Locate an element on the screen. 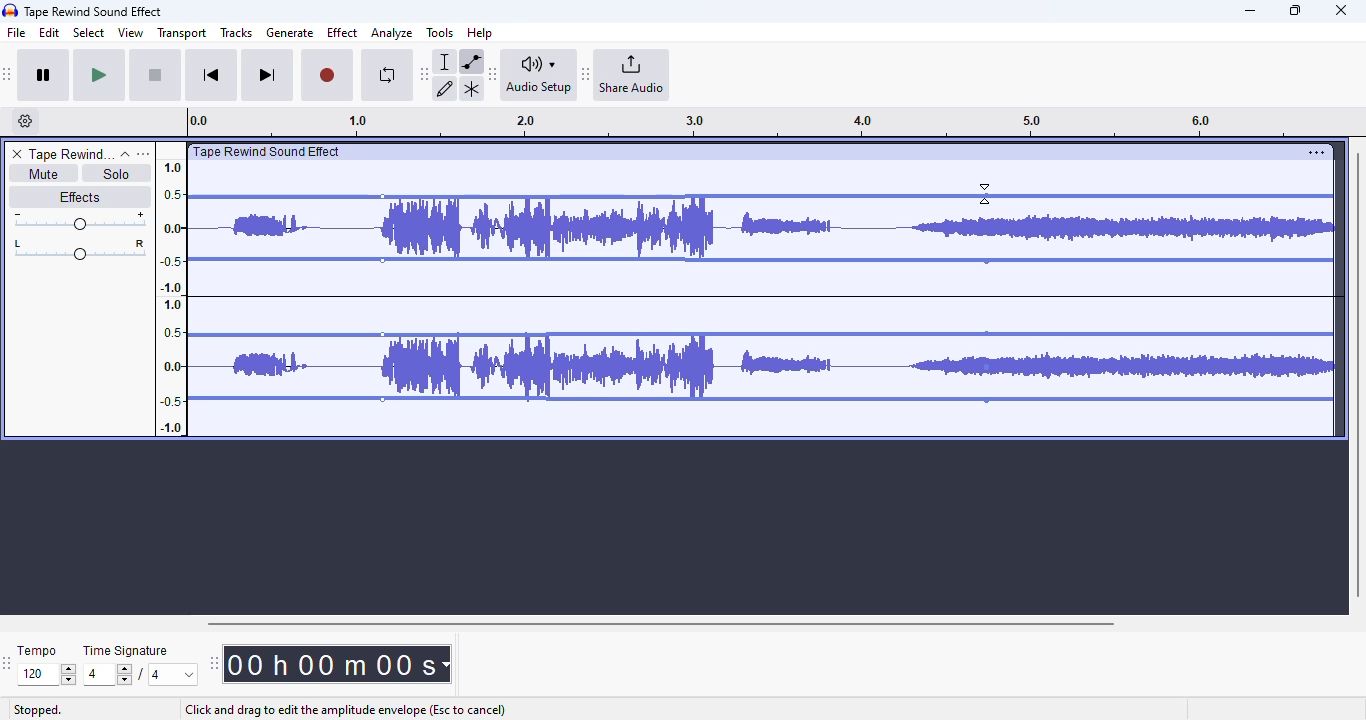 The width and height of the screenshot is (1366, 720). Audacity logo is located at coordinates (10, 11).